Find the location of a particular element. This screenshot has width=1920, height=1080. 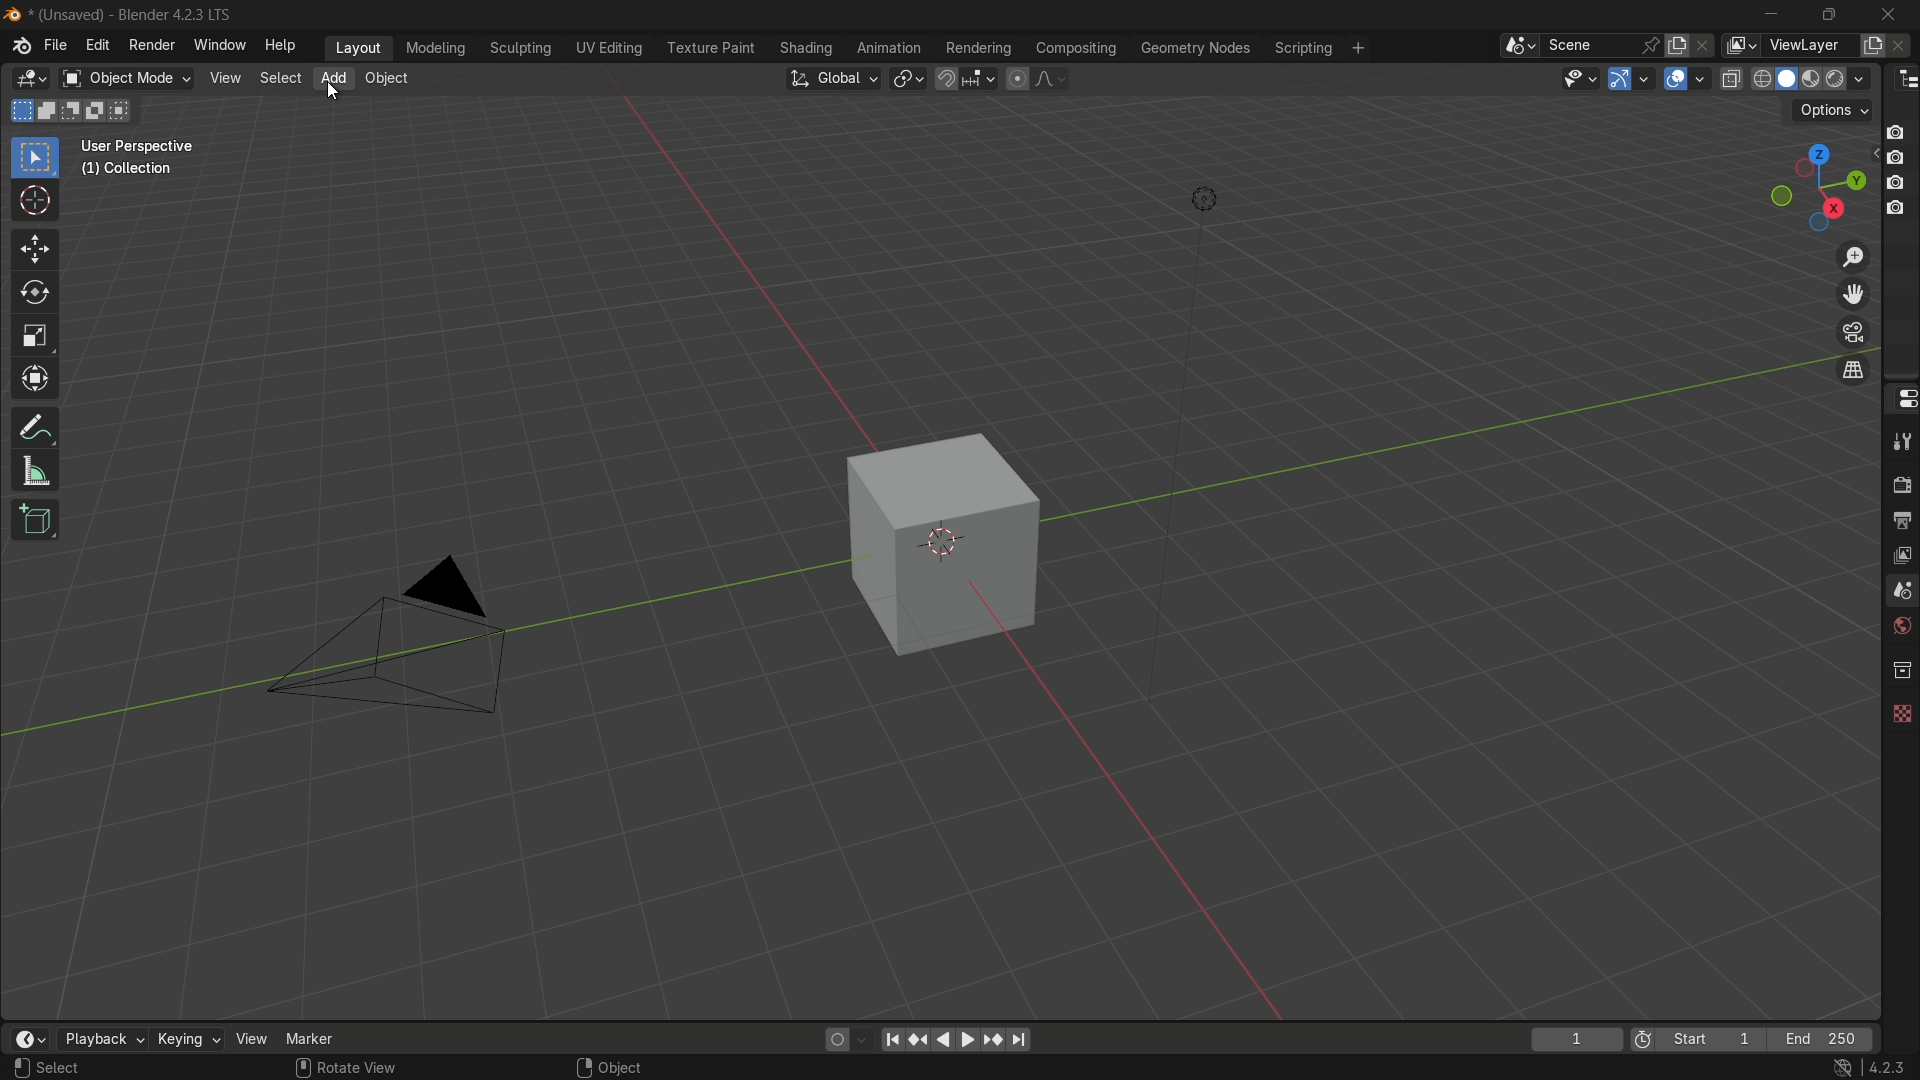

view is located at coordinates (248, 1038).